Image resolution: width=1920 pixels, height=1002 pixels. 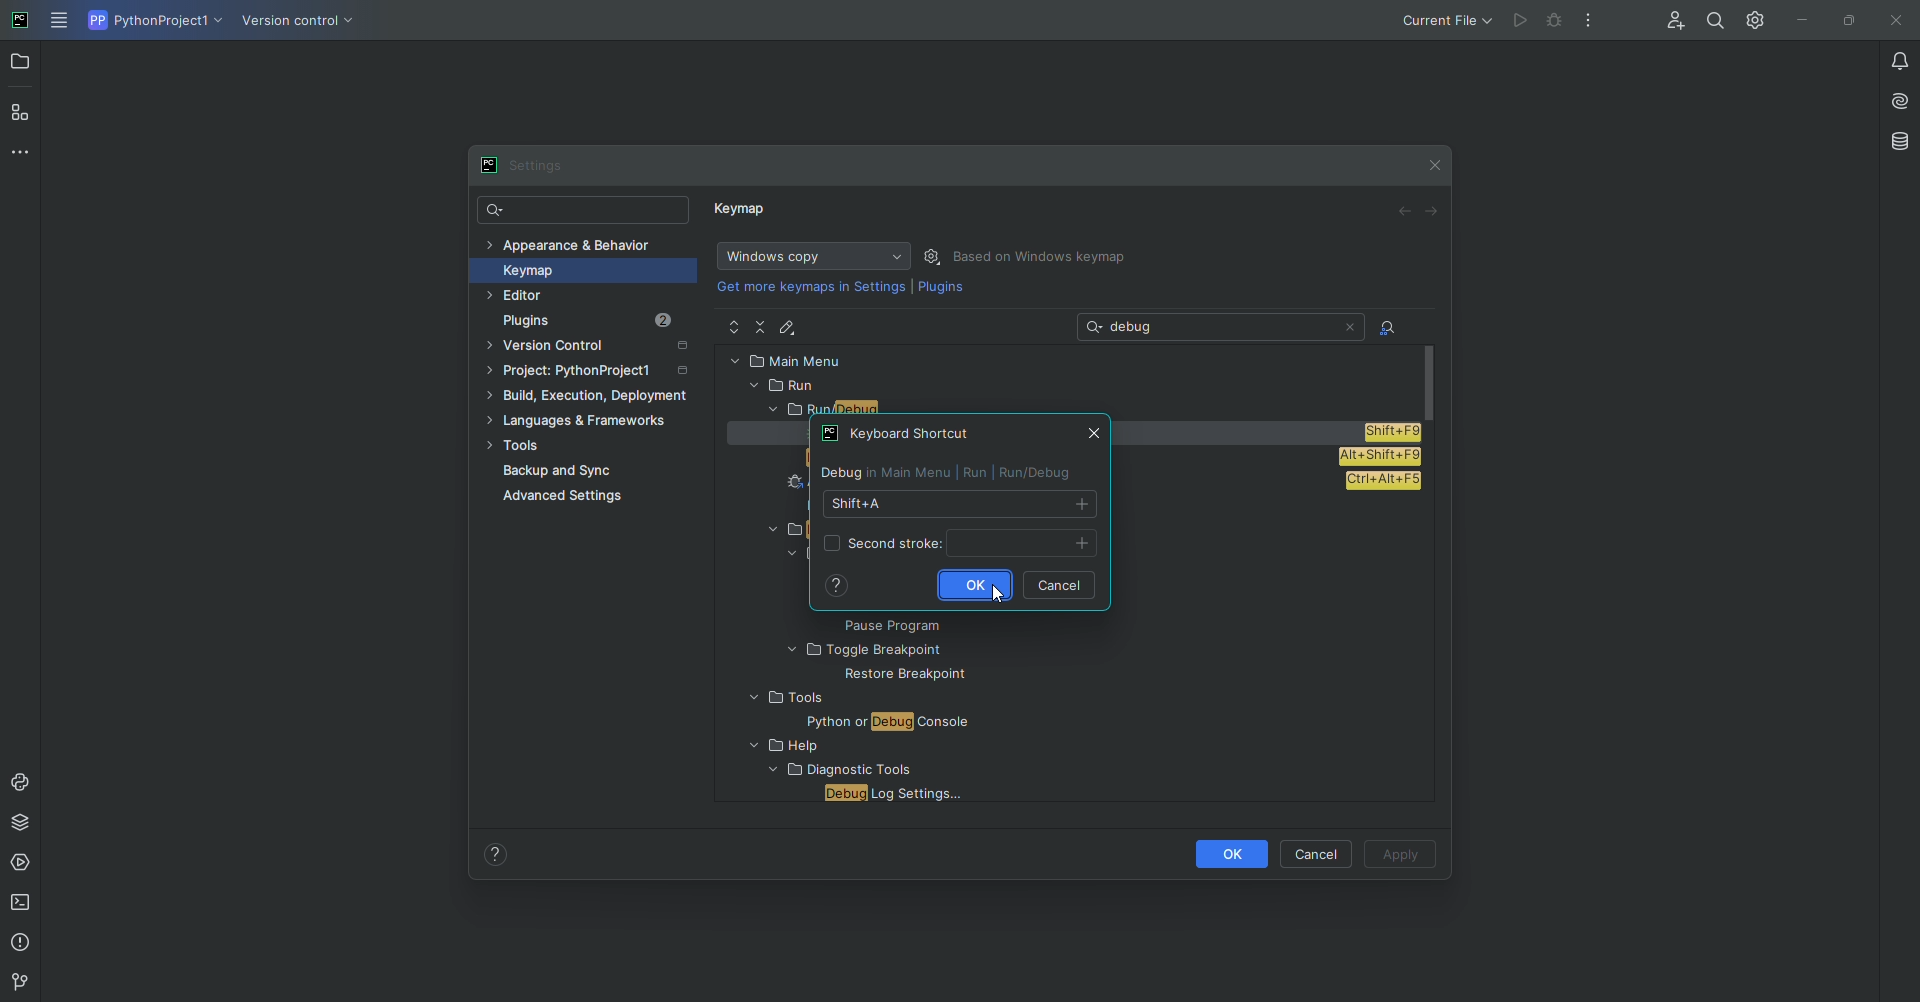 I want to click on Main Menu, so click(x=61, y=22).